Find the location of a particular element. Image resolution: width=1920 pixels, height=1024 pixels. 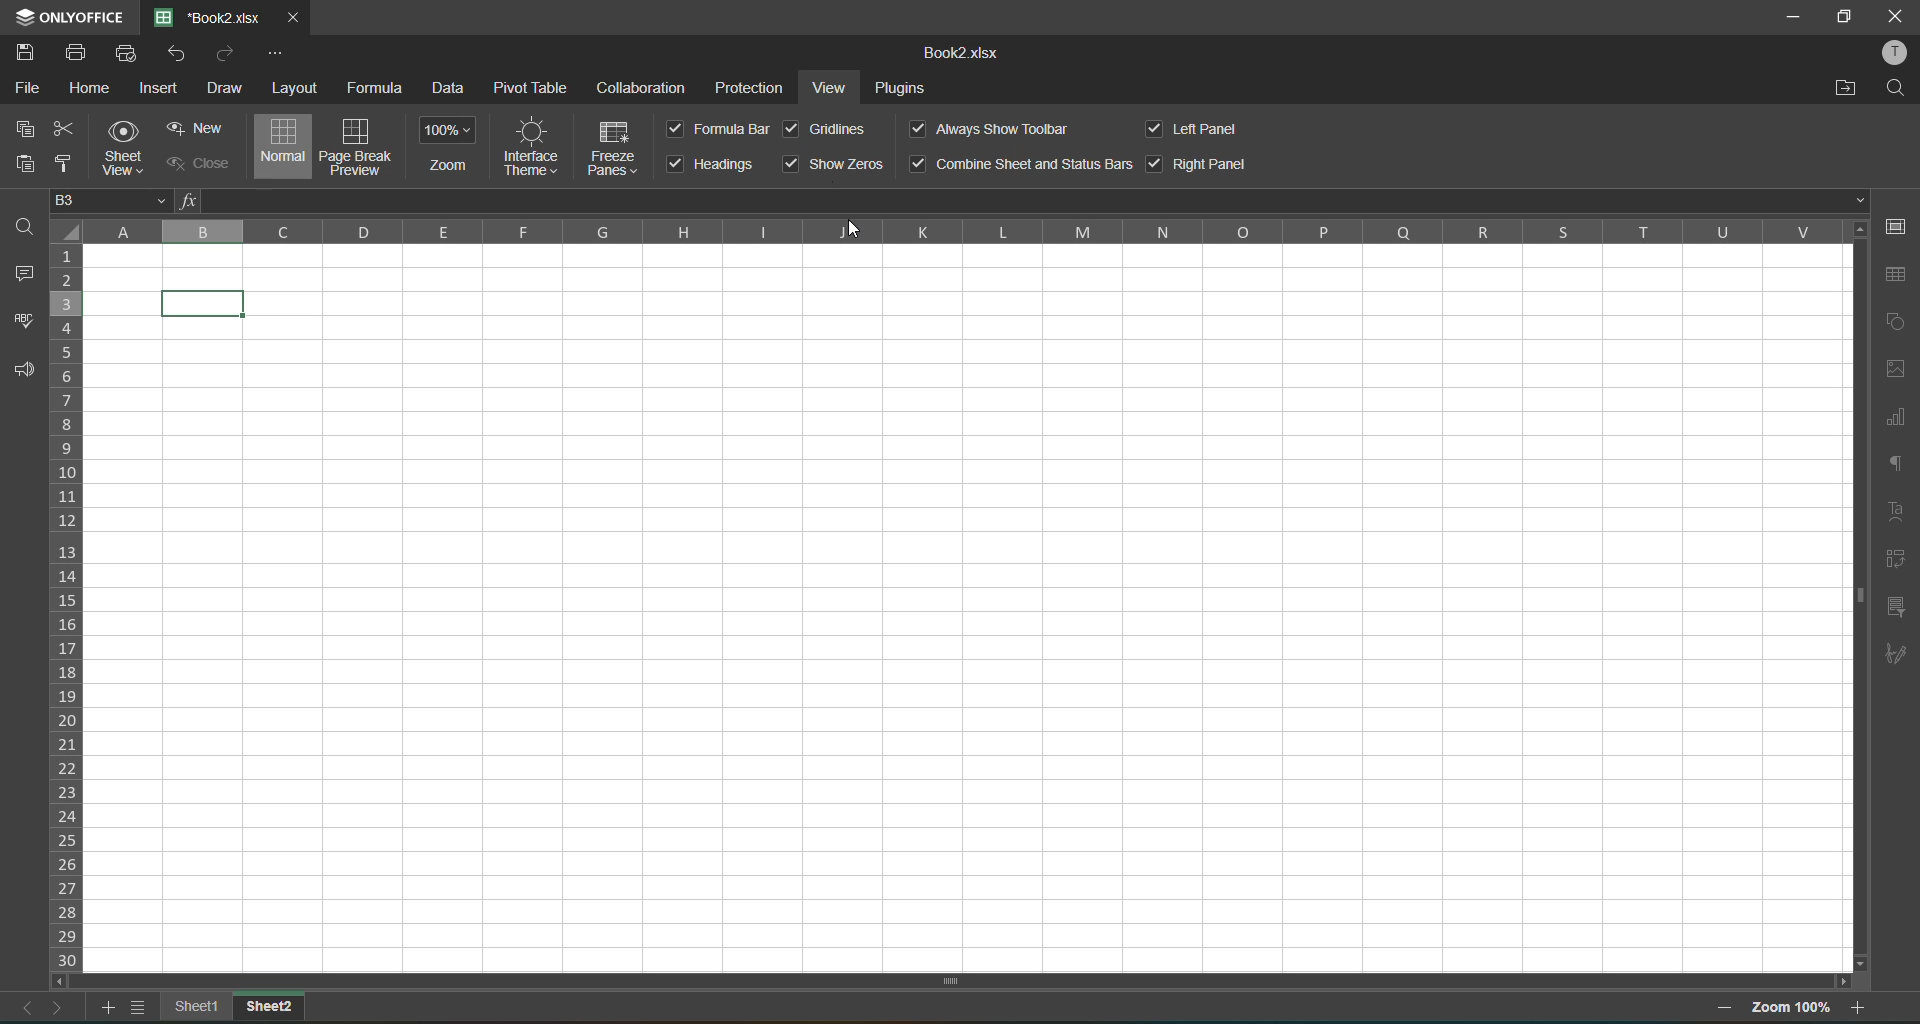

feedback is located at coordinates (24, 374).